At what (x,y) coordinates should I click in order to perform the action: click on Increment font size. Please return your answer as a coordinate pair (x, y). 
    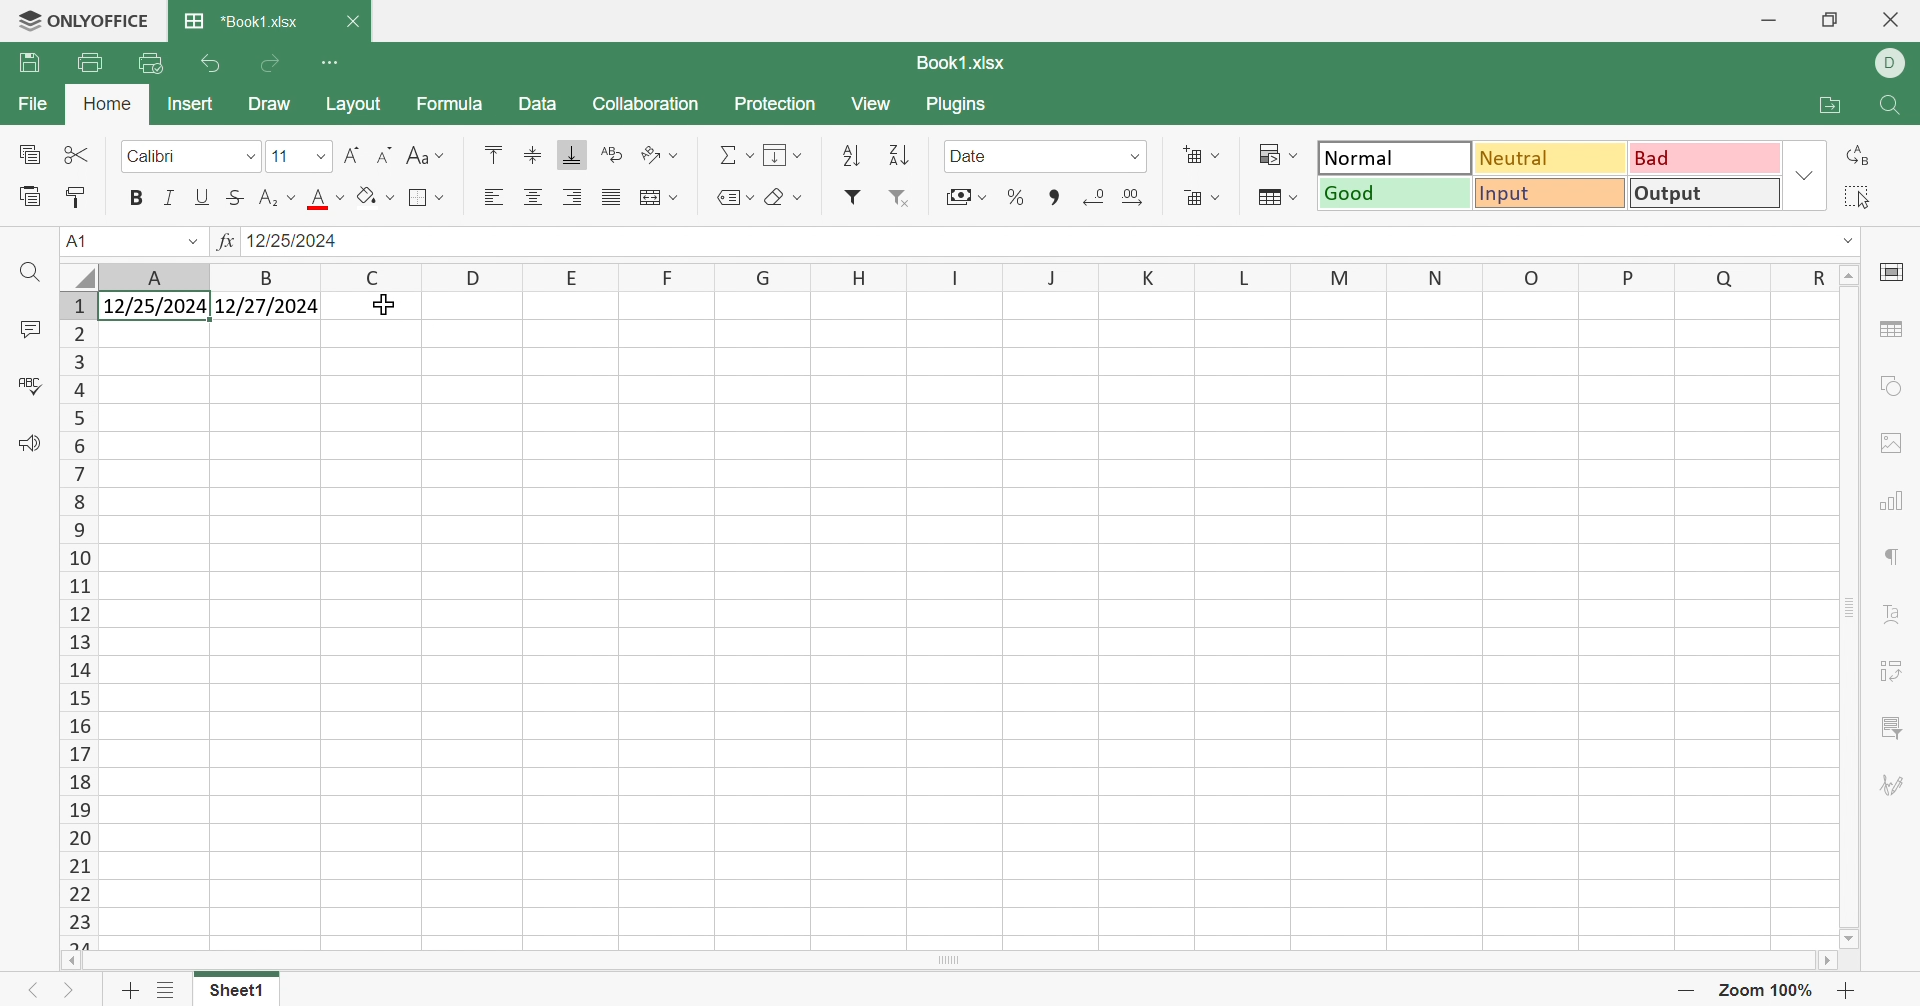
    Looking at the image, I should click on (351, 154).